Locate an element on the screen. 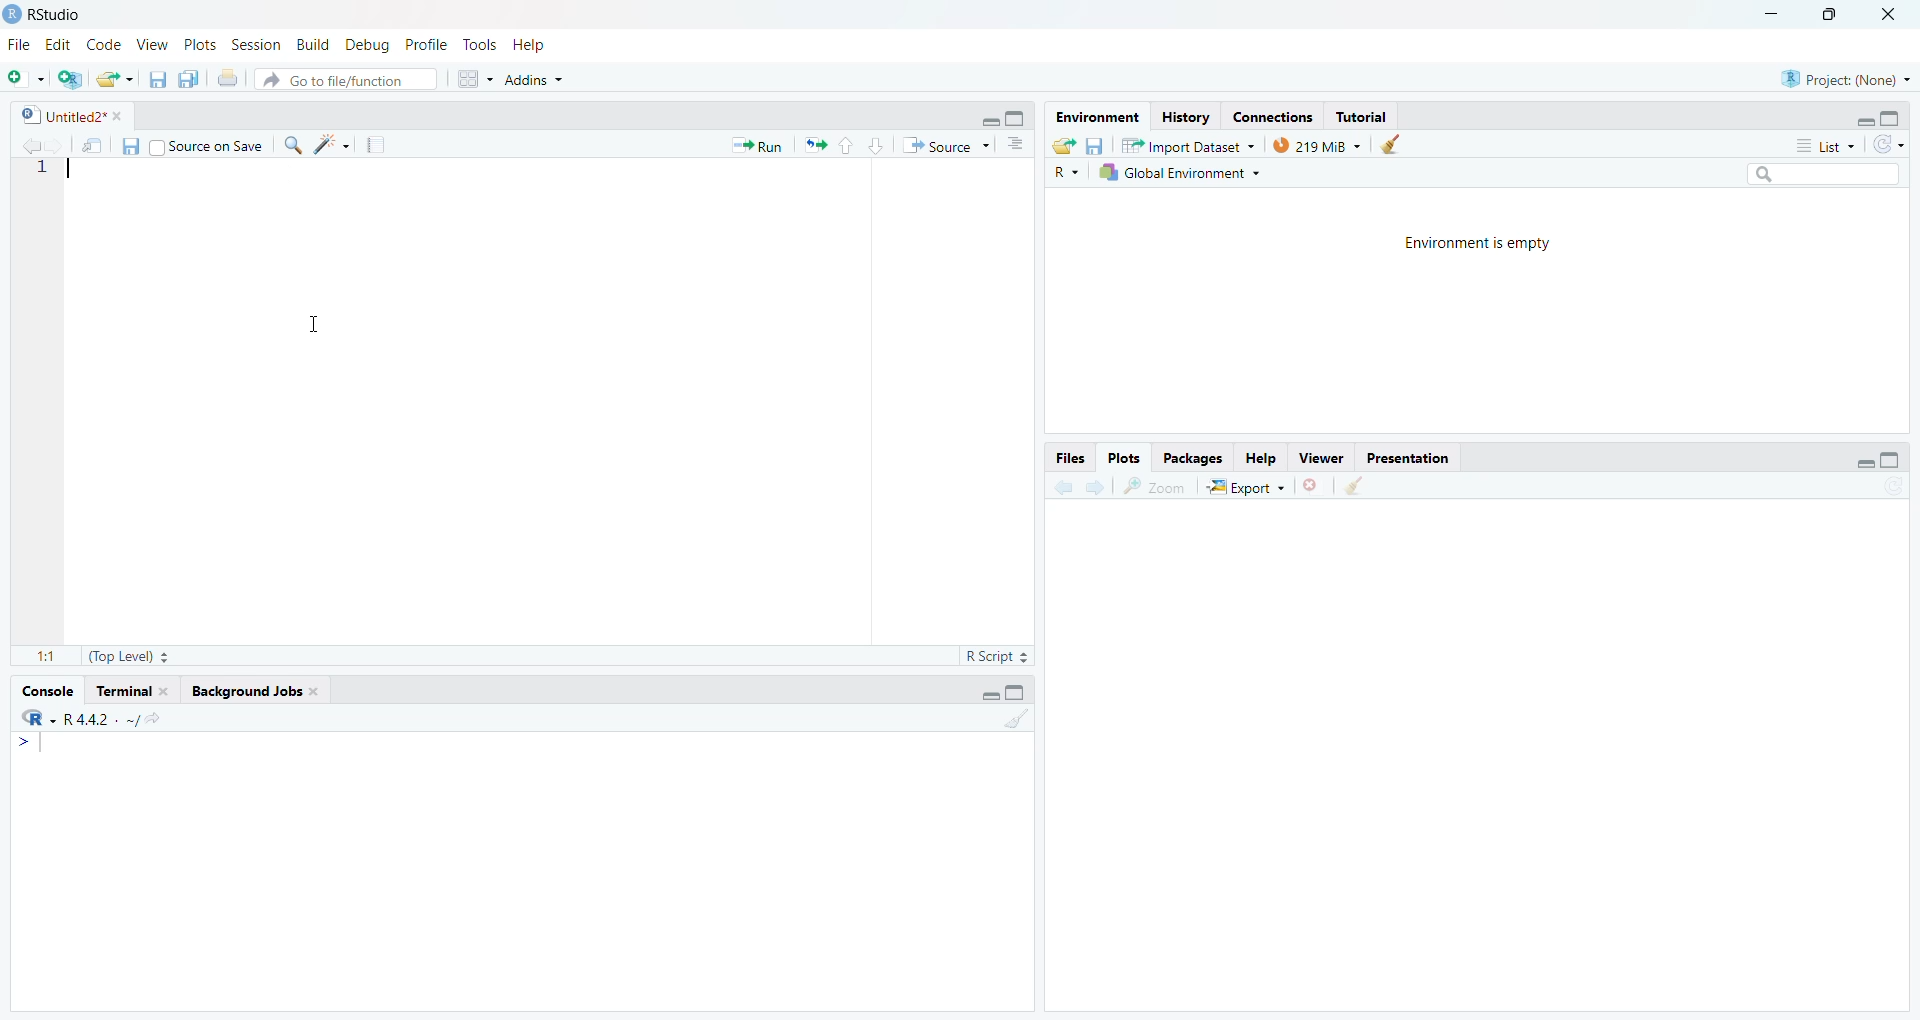 This screenshot has height=1020, width=1920. Go to previous section is located at coordinates (845, 145).